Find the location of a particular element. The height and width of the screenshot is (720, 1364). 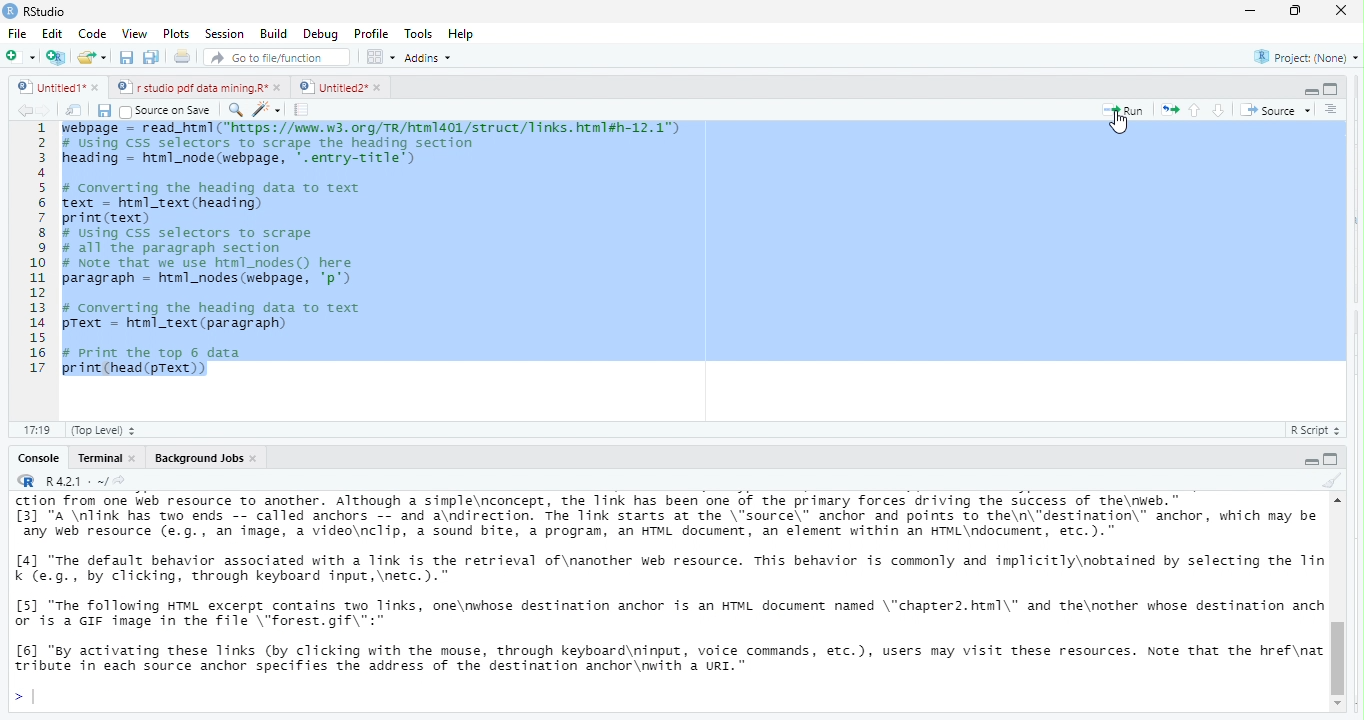

go to previous section/chunk is located at coordinates (1196, 111).